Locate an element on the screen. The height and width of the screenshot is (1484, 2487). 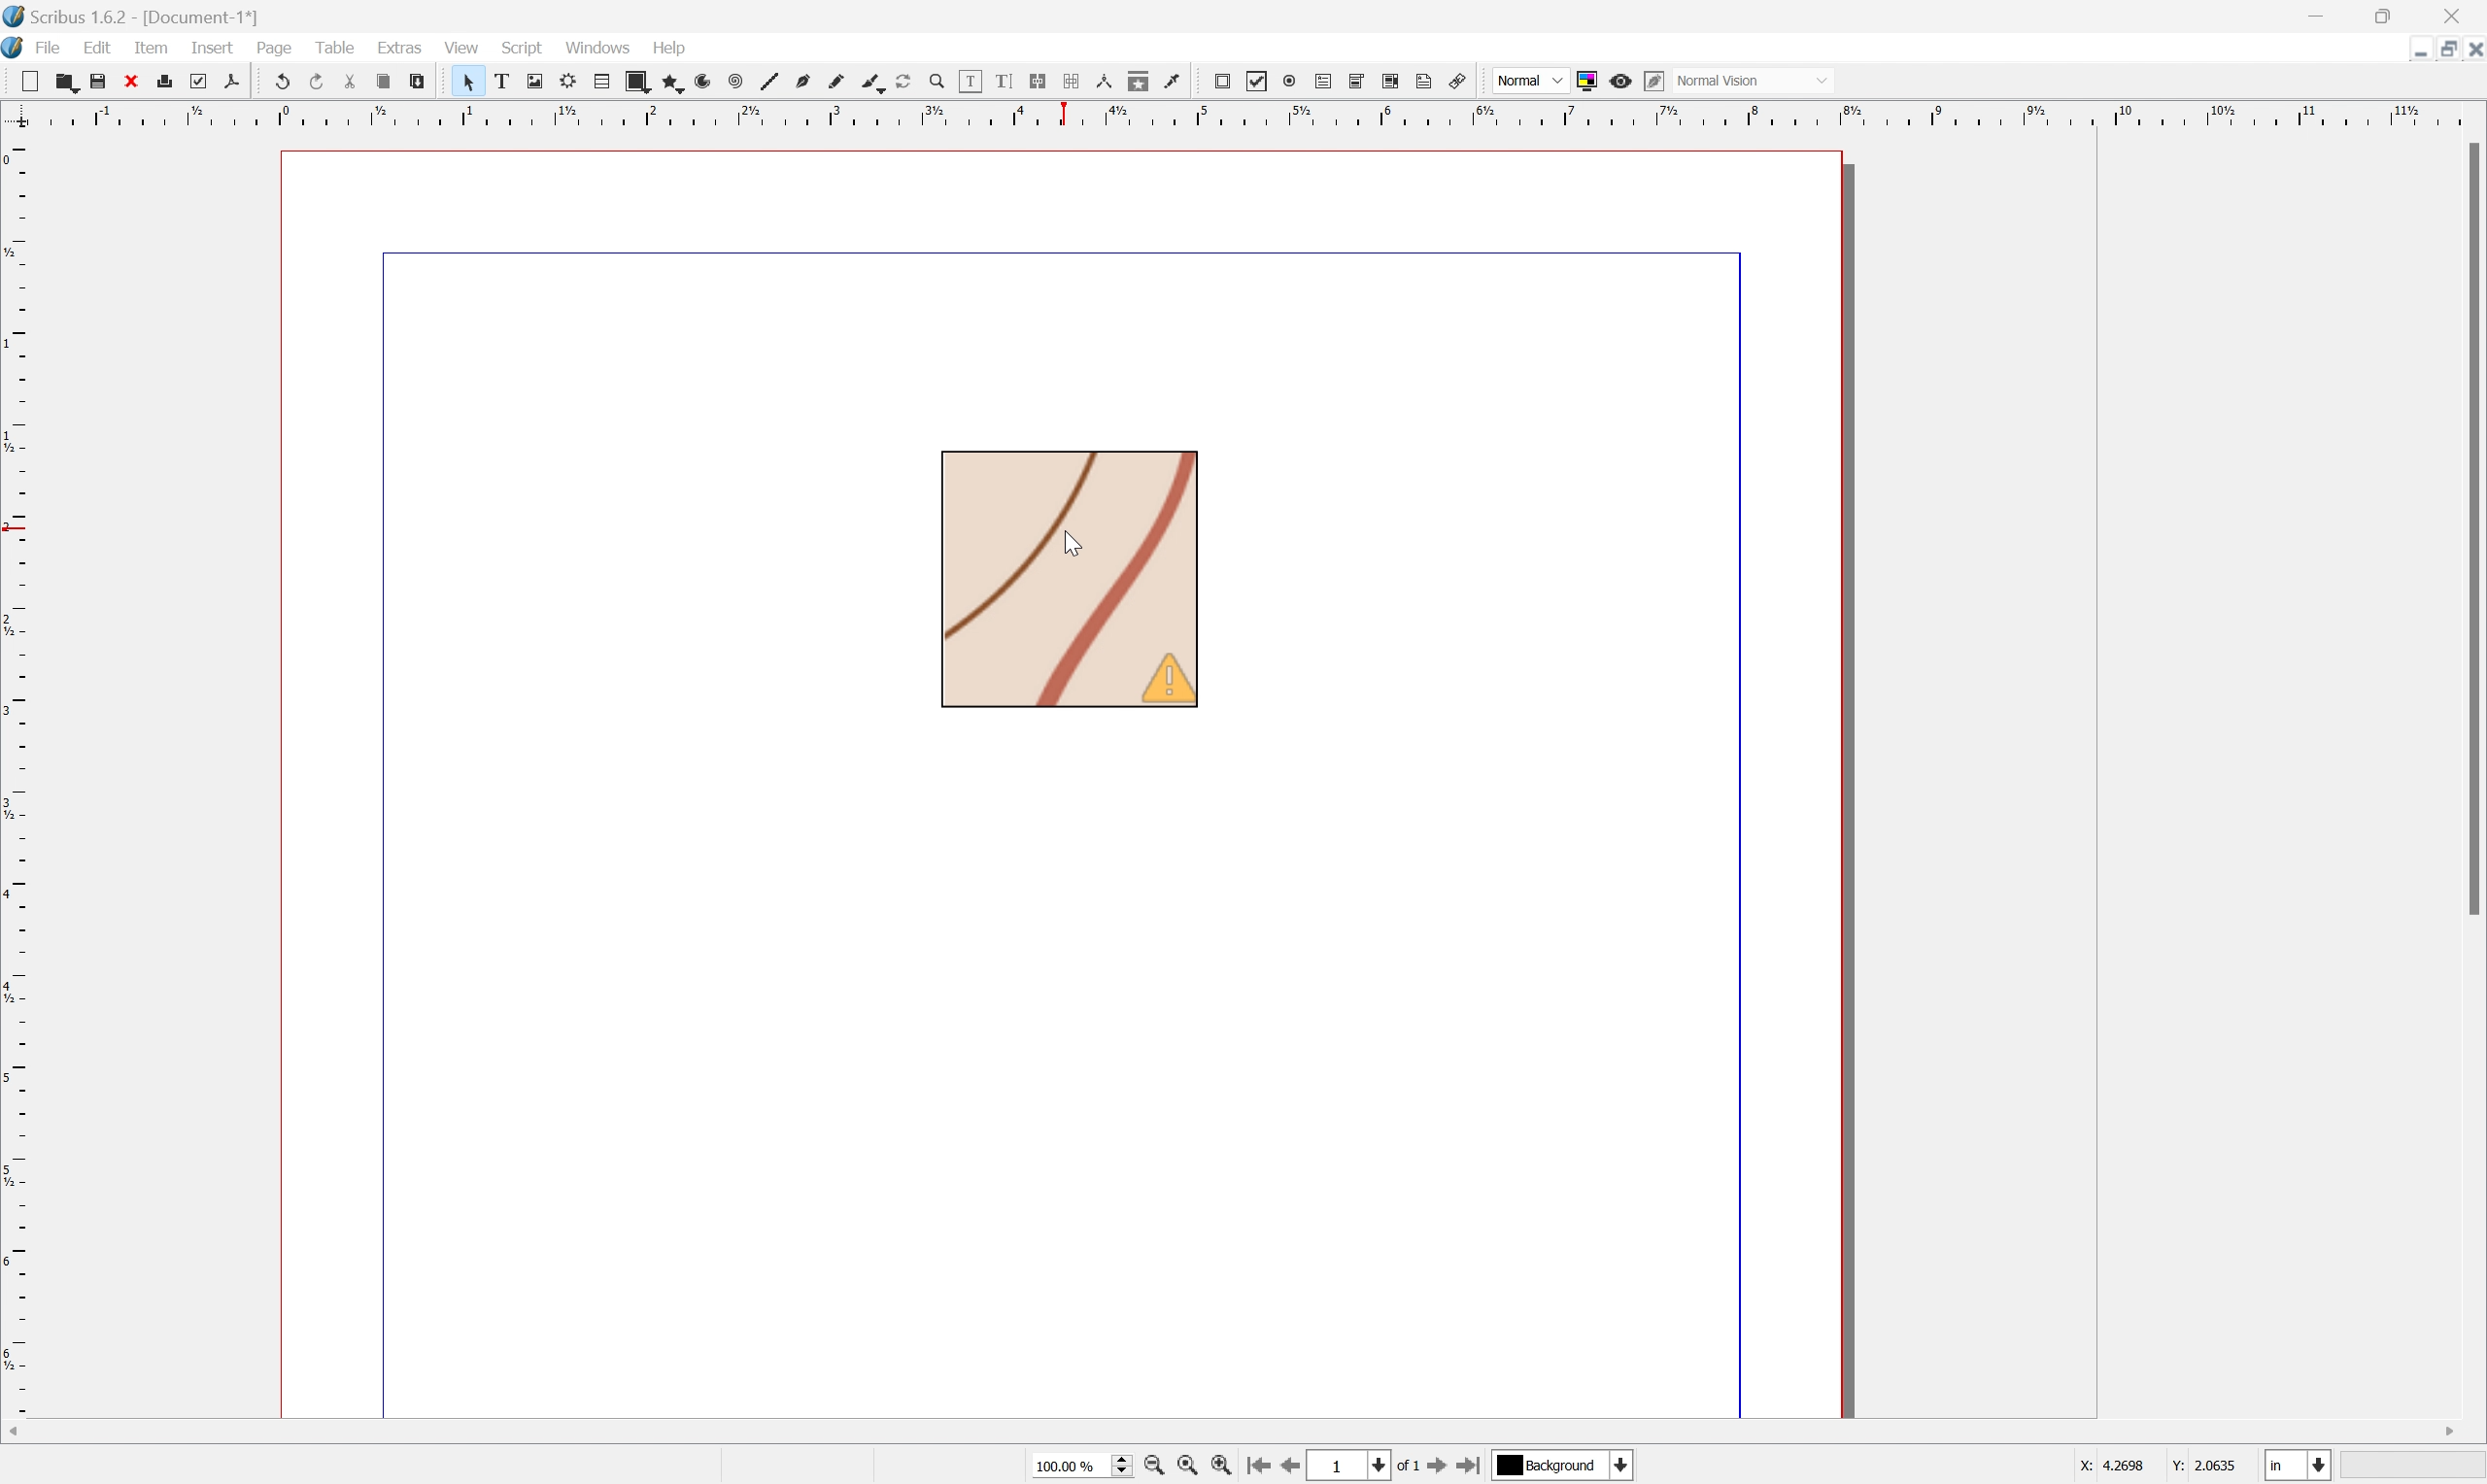
Copy item properties is located at coordinates (1141, 79).